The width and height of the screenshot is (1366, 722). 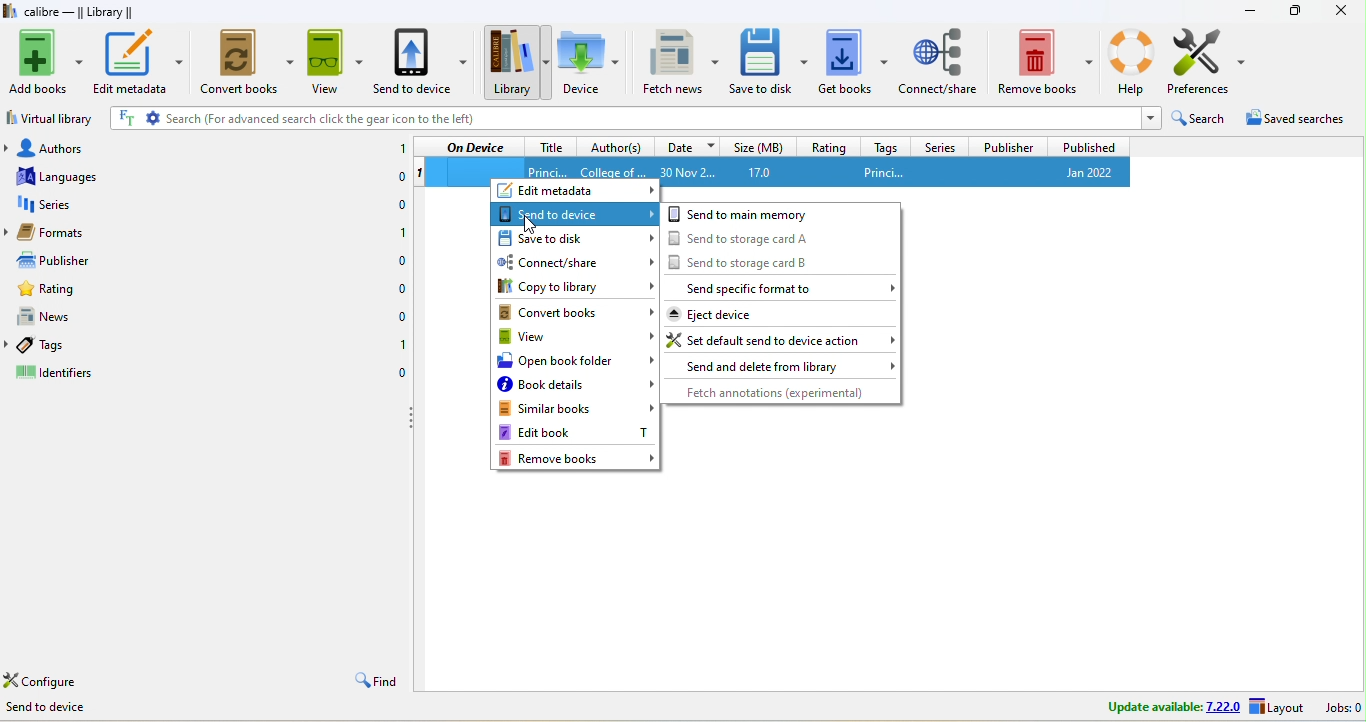 What do you see at coordinates (402, 290) in the screenshot?
I see `0` at bounding box center [402, 290].